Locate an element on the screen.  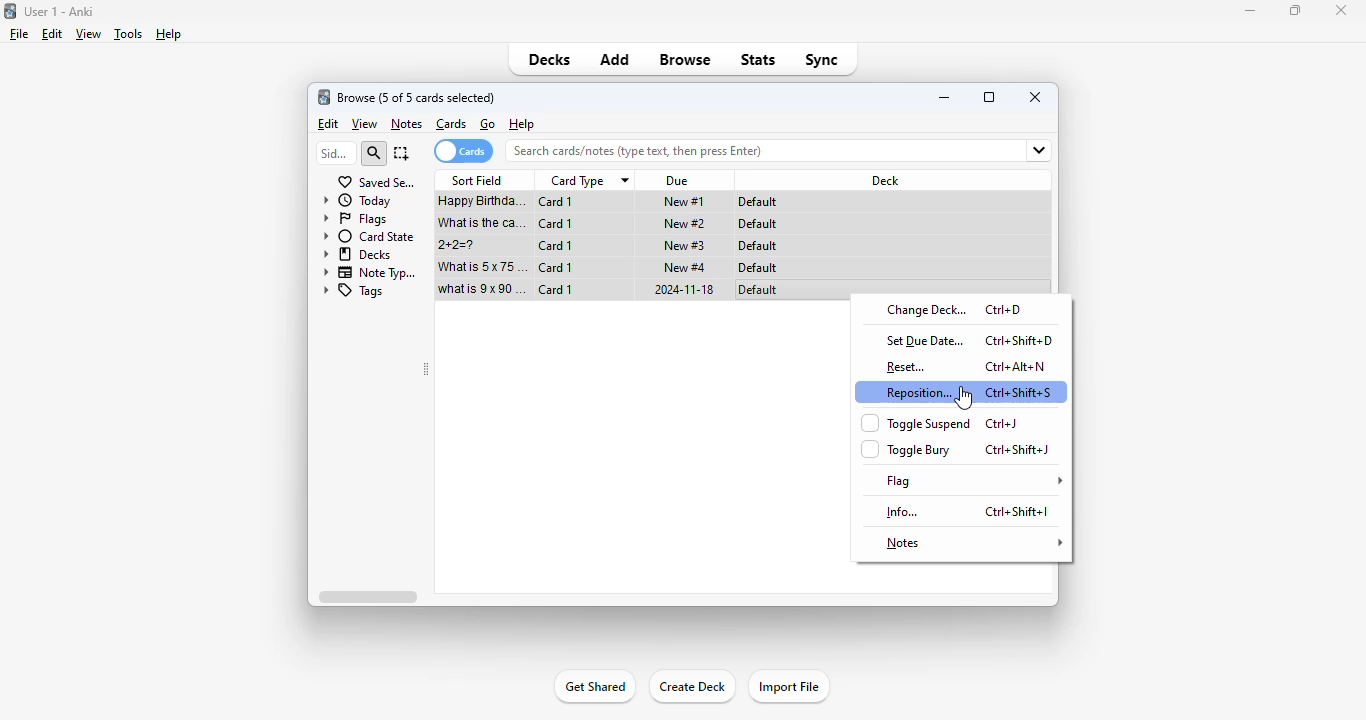
info is located at coordinates (901, 512).